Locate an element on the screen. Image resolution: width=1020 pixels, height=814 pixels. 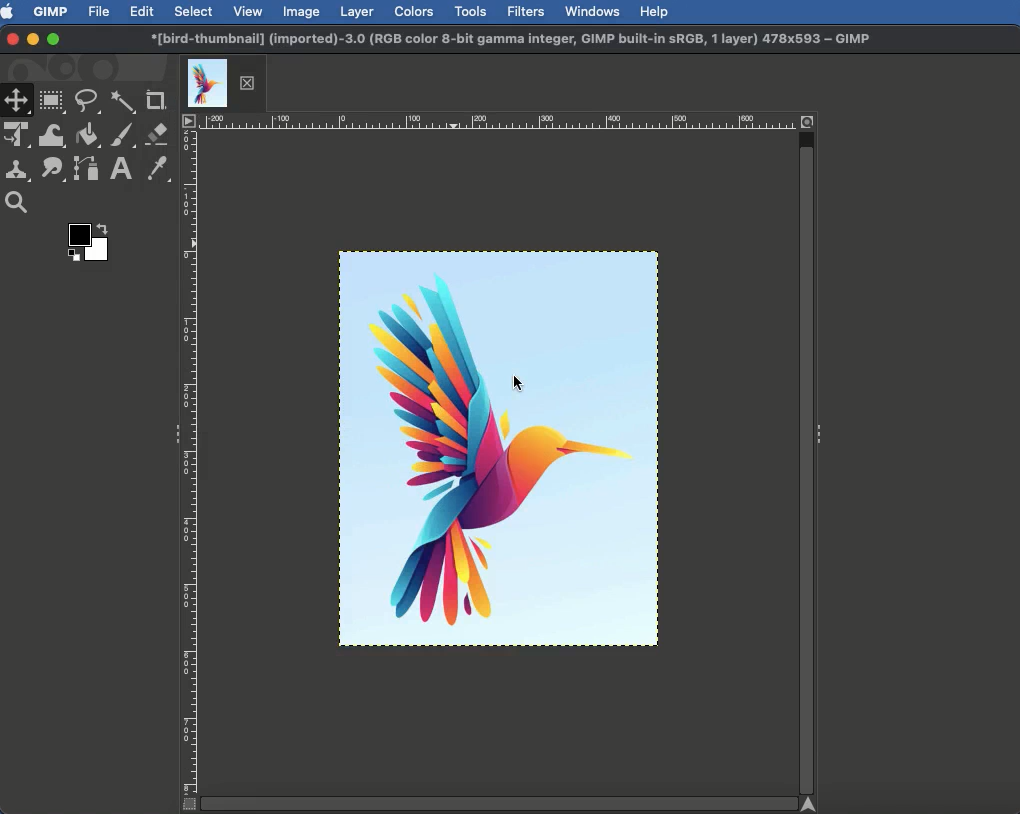
Maximize is located at coordinates (54, 40).